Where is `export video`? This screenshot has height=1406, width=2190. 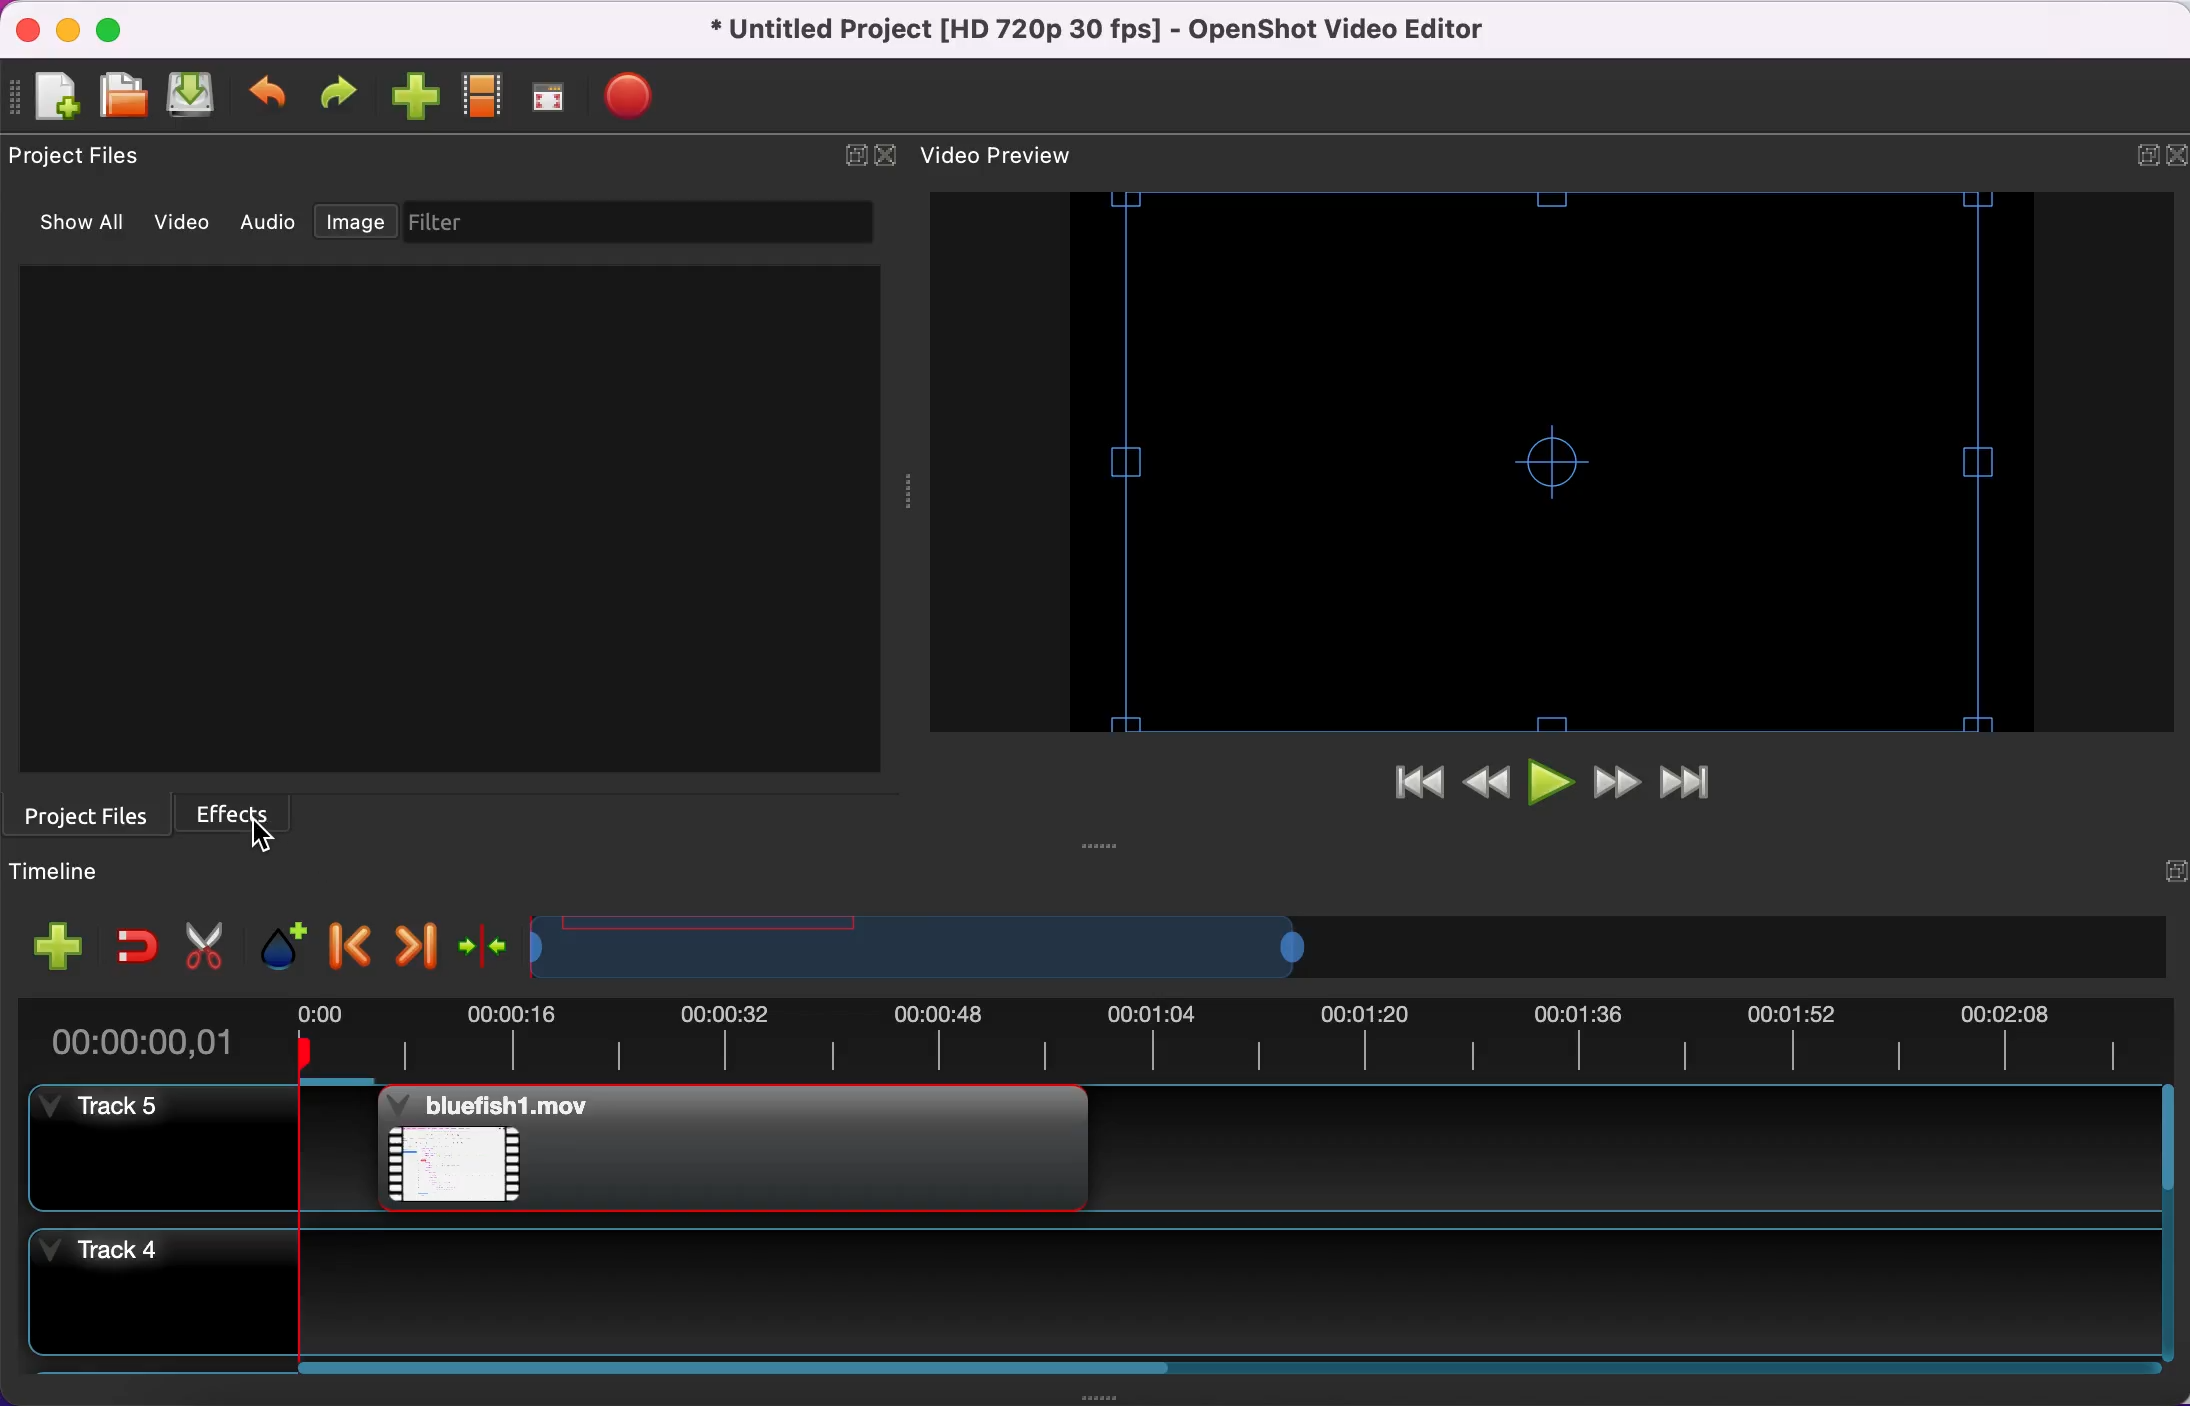 export video is located at coordinates (634, 100).